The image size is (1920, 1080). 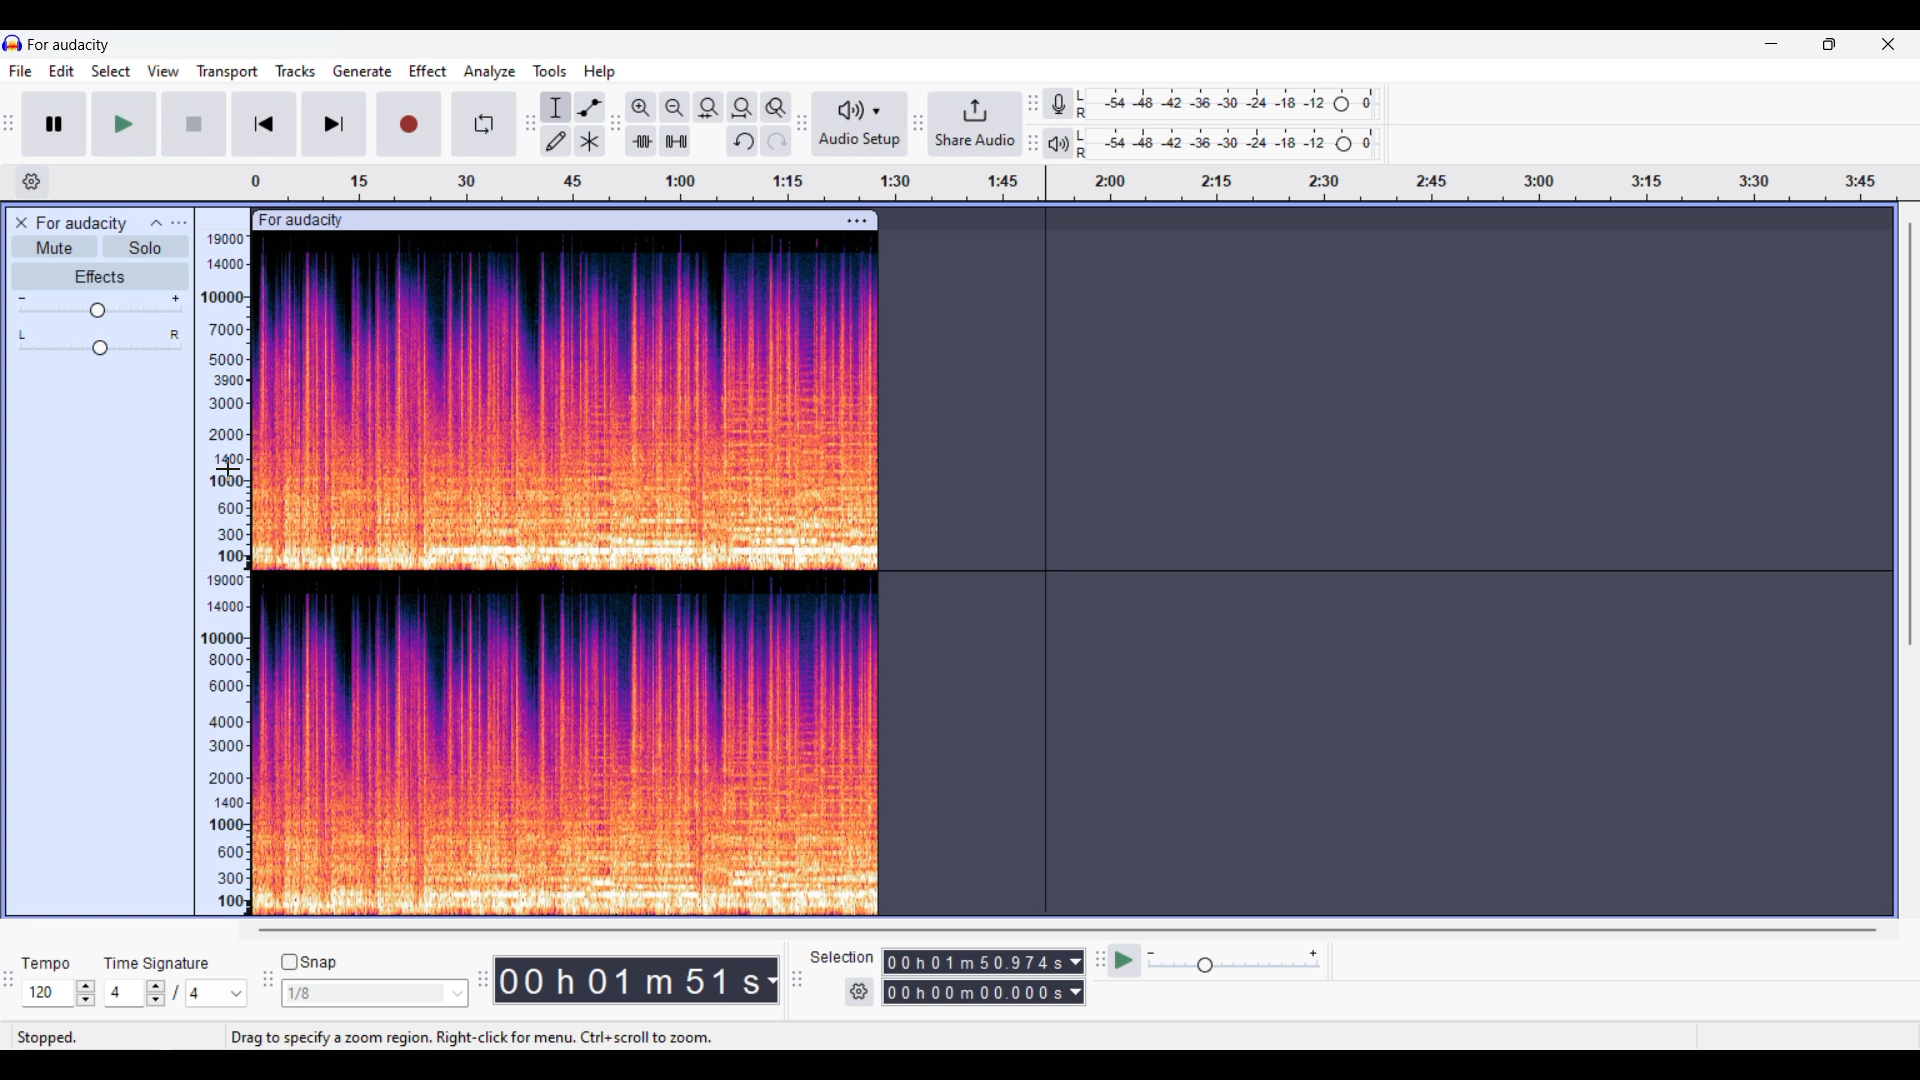 I want to click on Snap options, so click(x=376, y=993).